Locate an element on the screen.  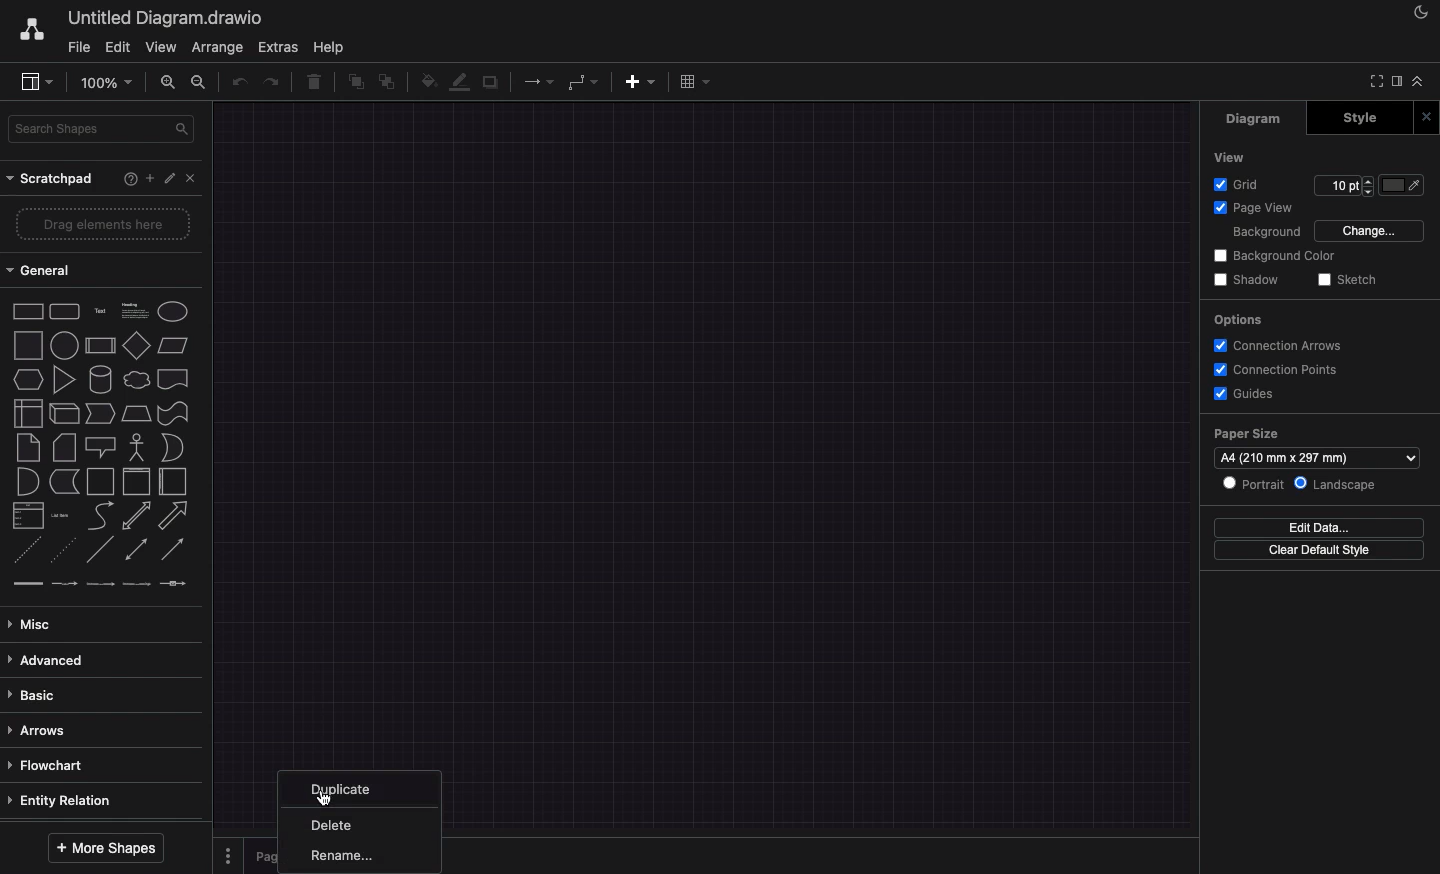
size is located at coordinates (1316, 458).